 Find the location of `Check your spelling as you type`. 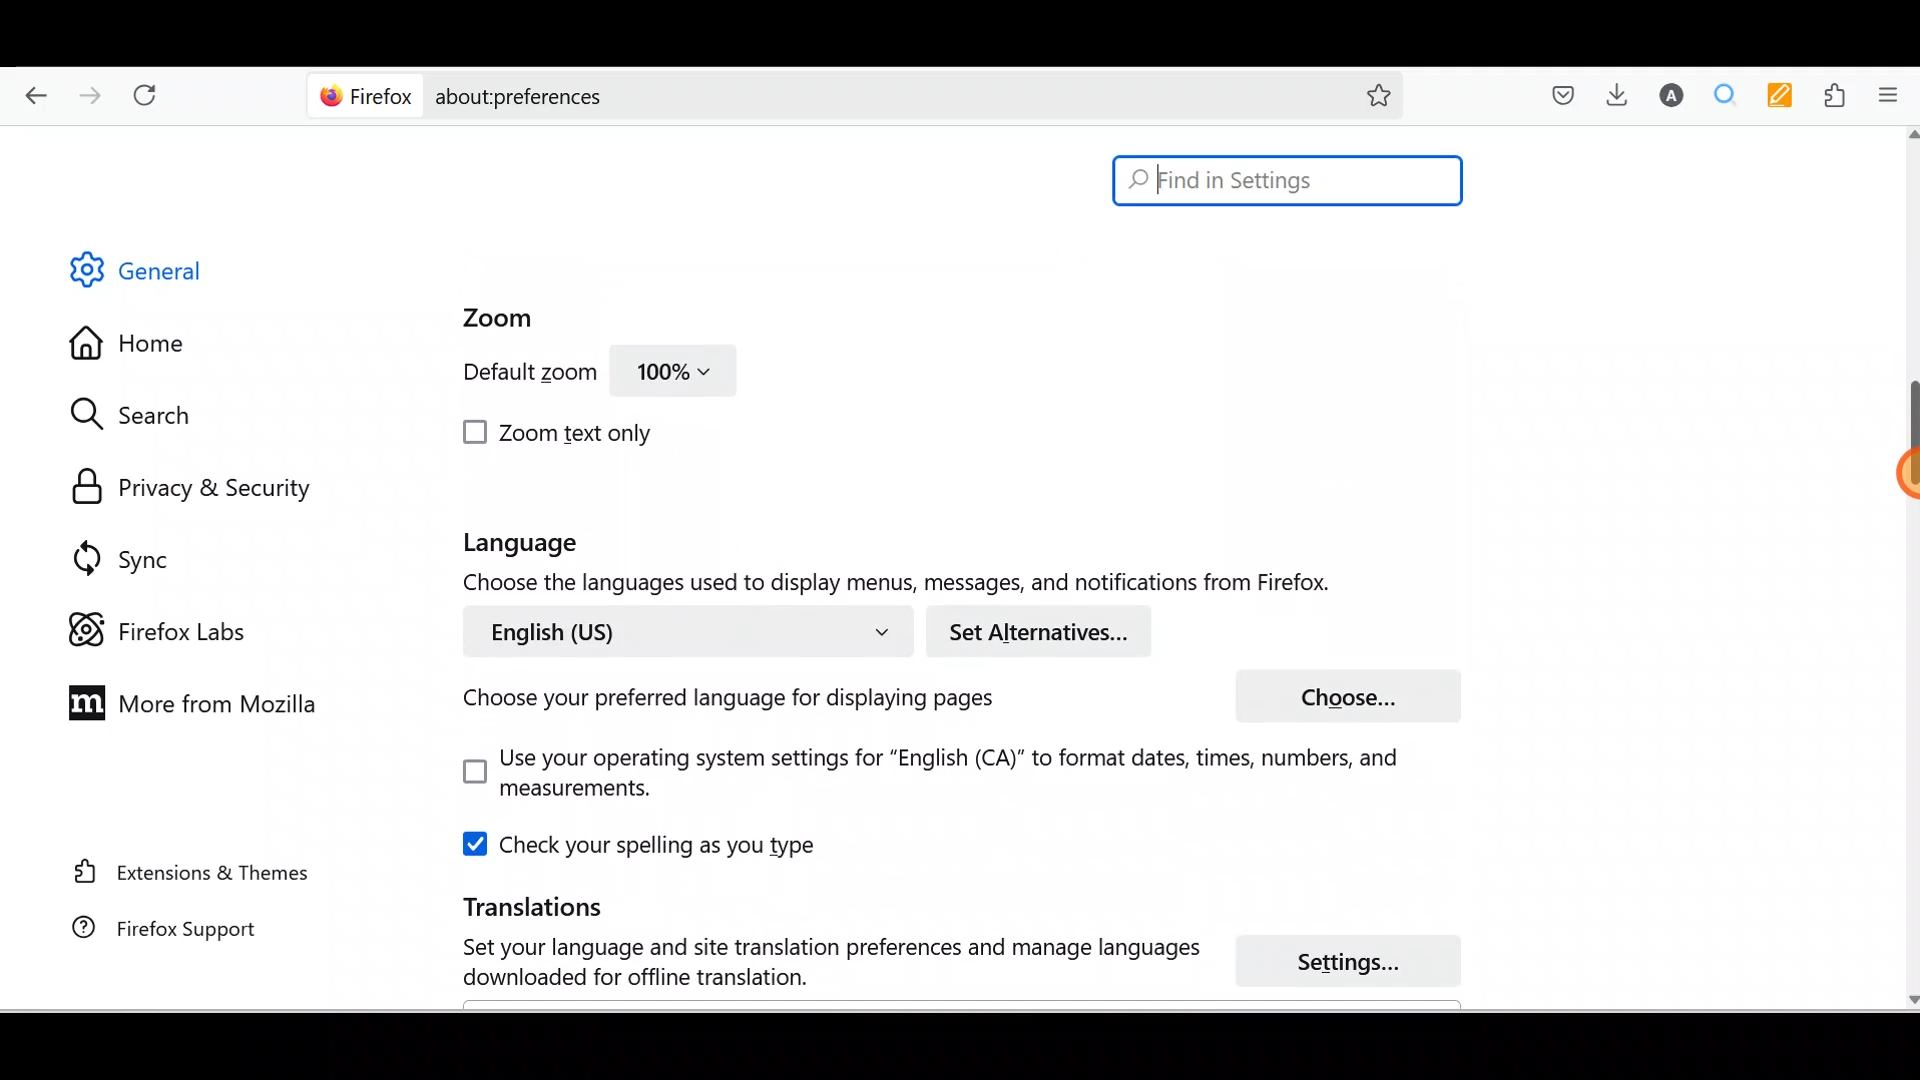

Check your spelling as you type is located at coordinates (645, 844).